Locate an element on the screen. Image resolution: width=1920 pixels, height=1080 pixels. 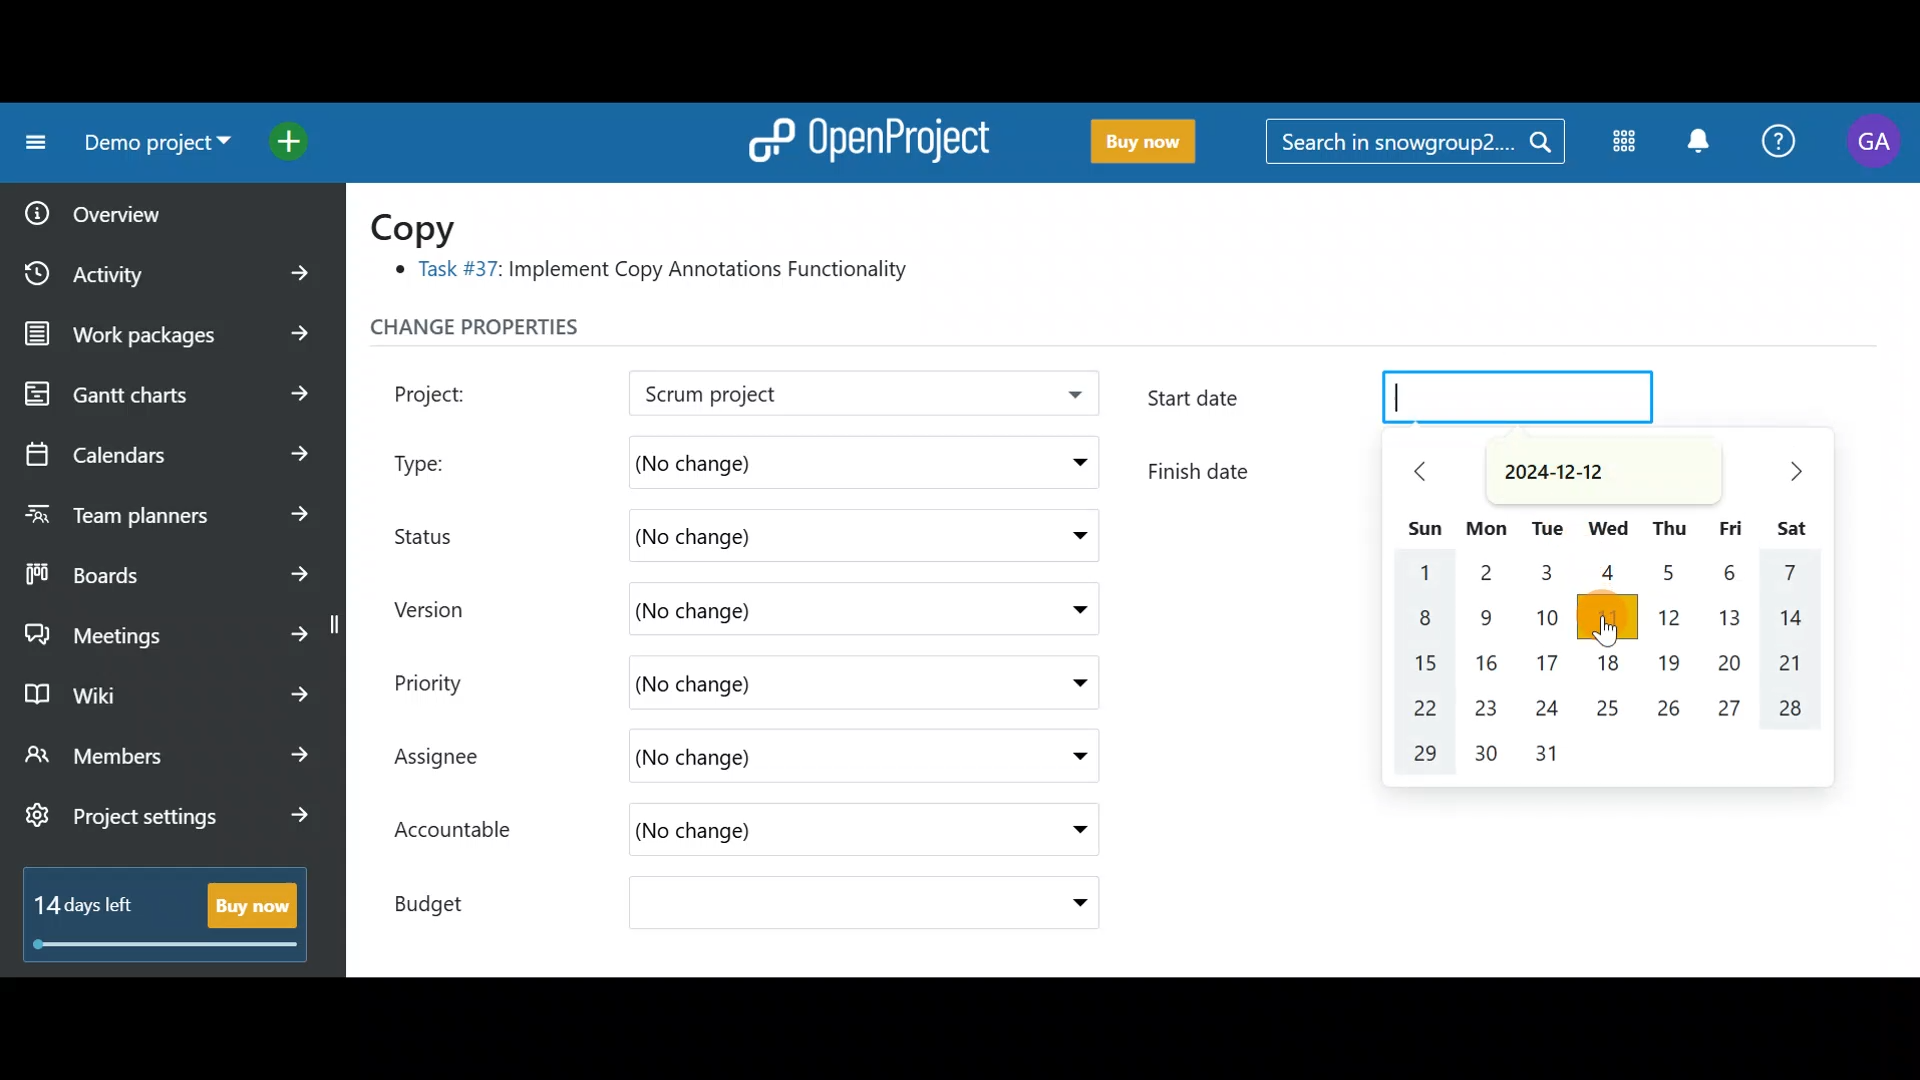
Version drop down is located at coordinates (1070, 608).